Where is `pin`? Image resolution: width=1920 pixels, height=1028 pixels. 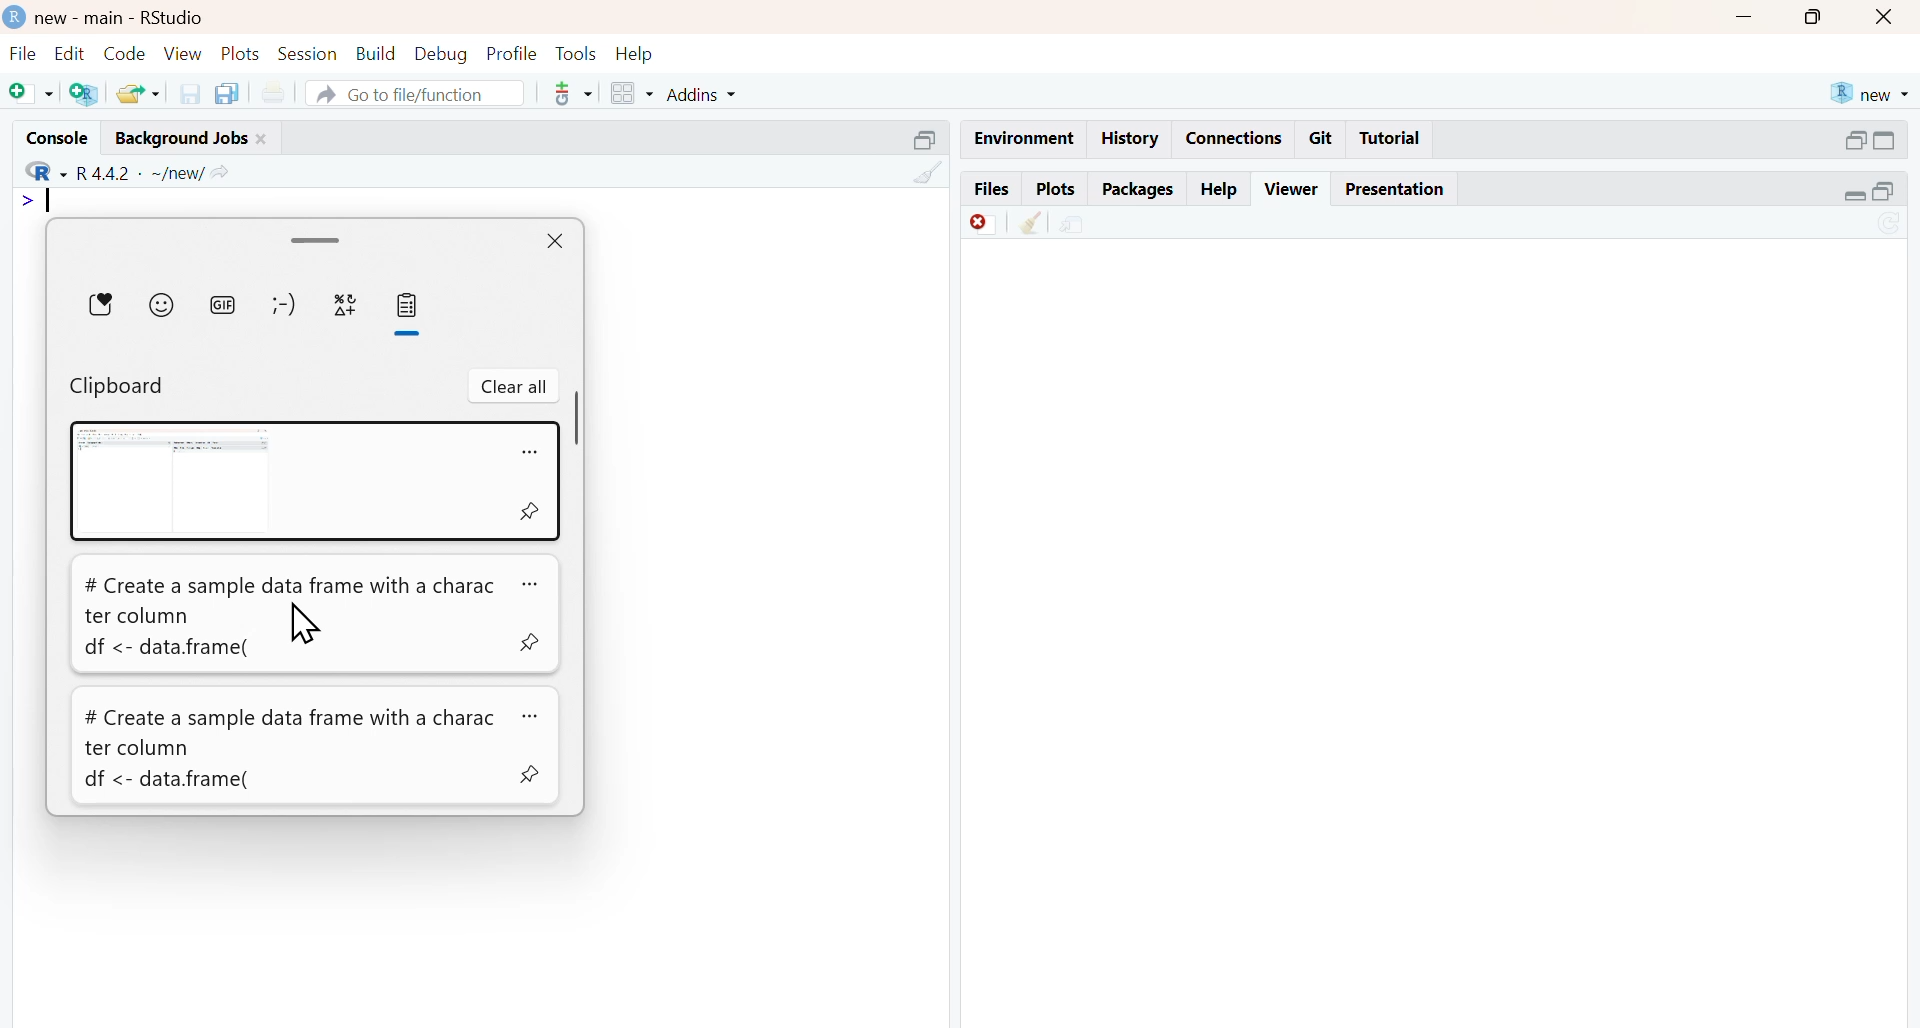 pin is located at coordinates (528, 645).